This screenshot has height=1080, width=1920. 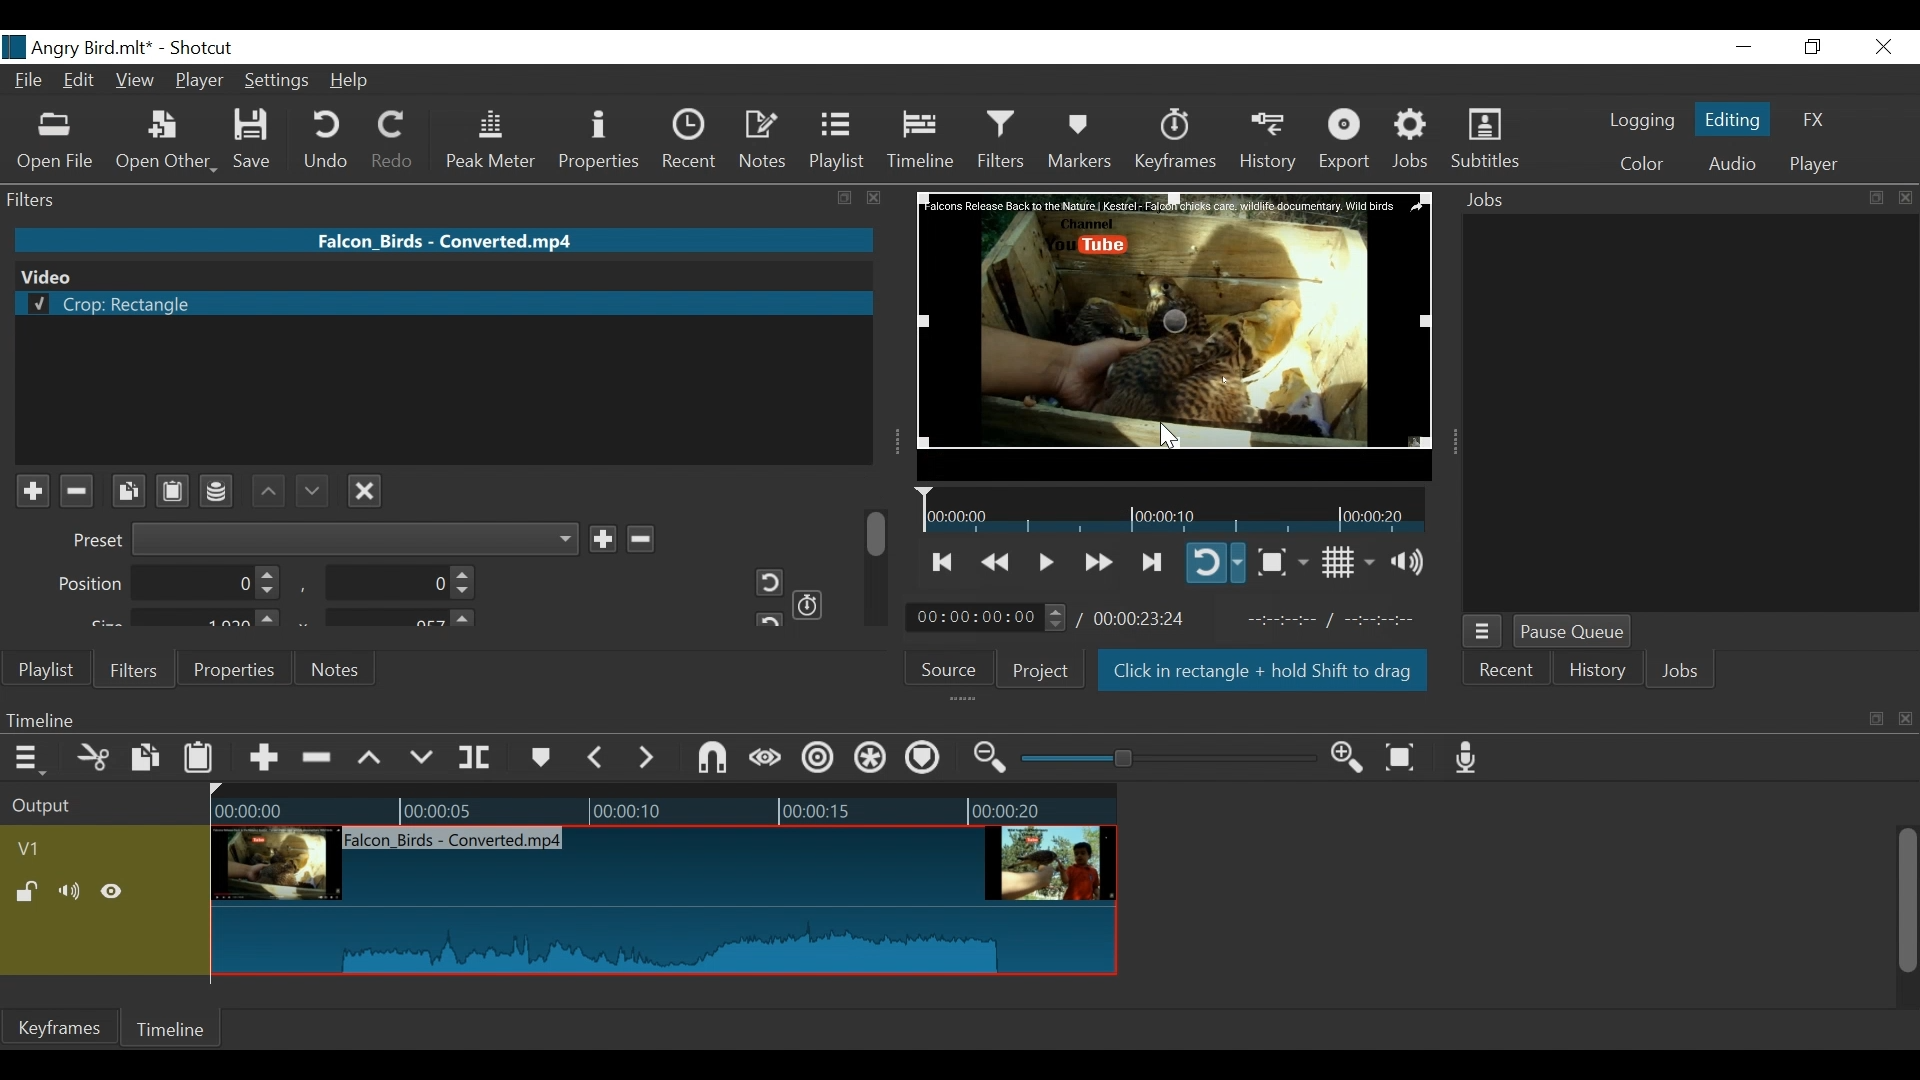 I want to click on Channel, so click(x=218, y=494).